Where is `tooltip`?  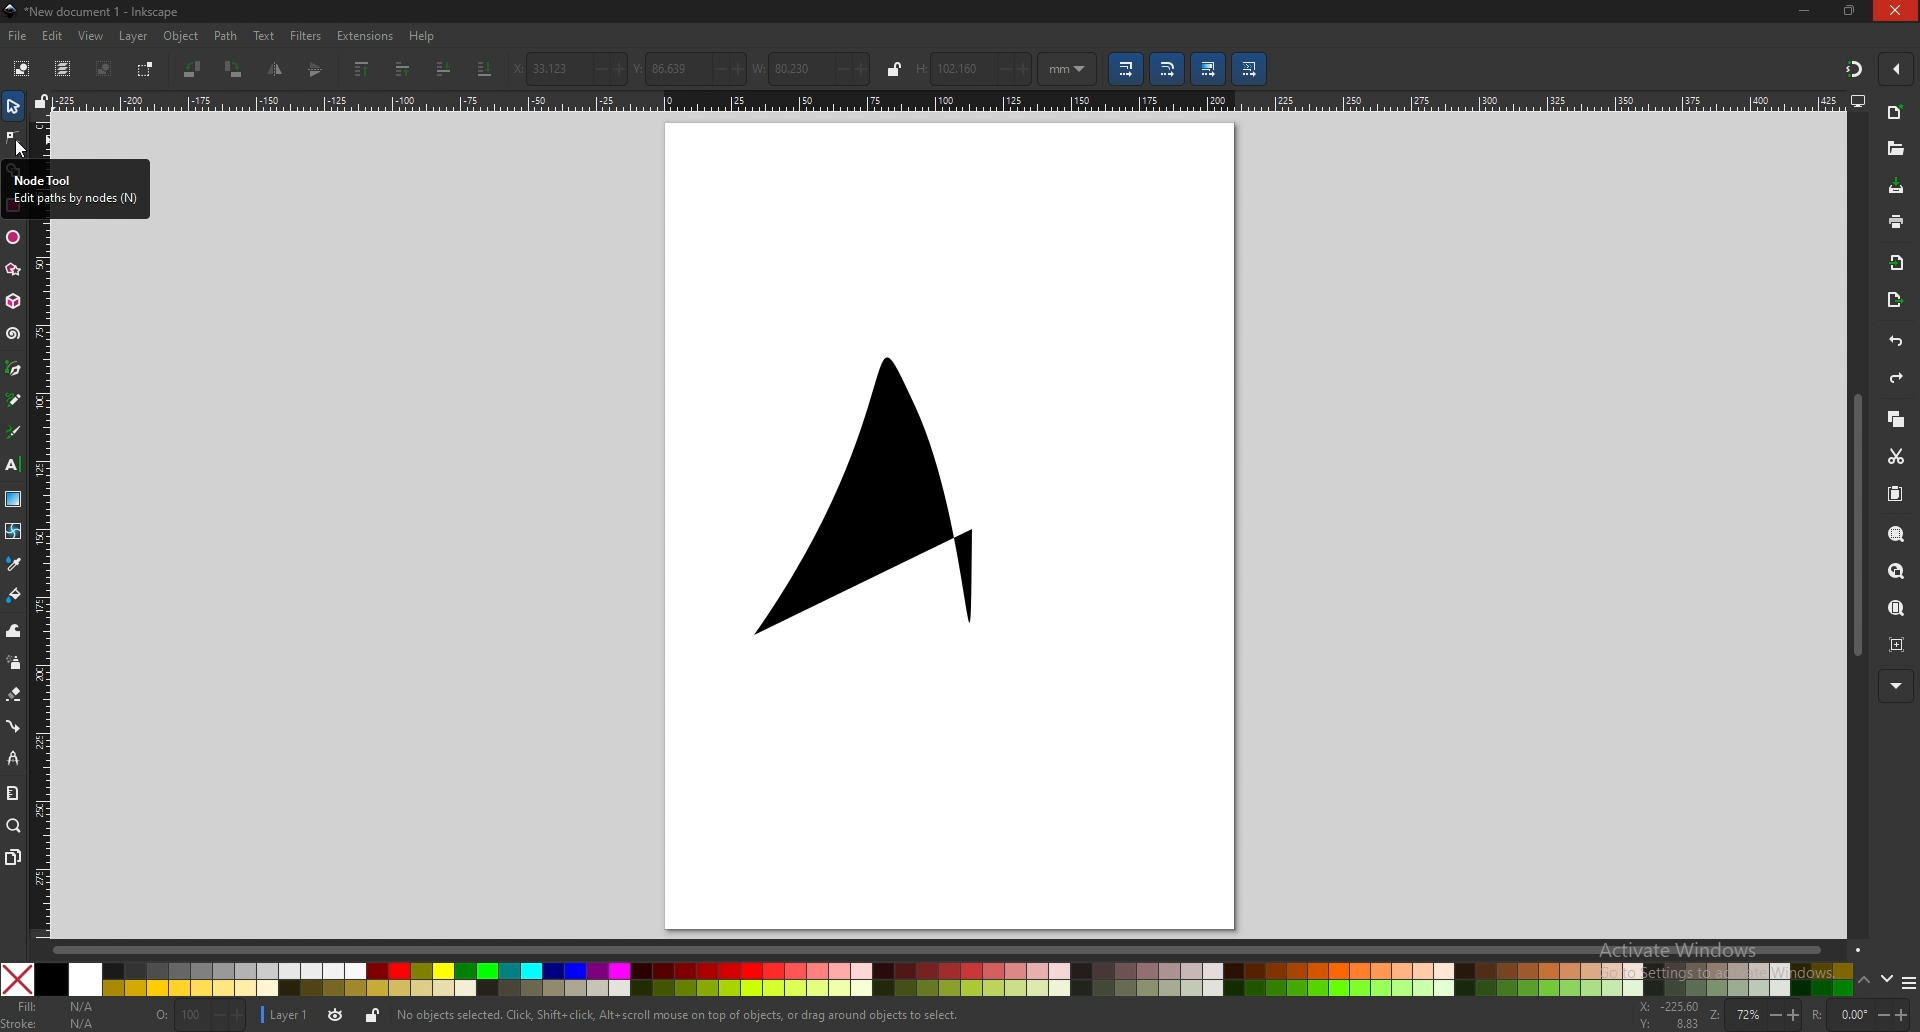
tooltip is located at coordinates (76, 189).